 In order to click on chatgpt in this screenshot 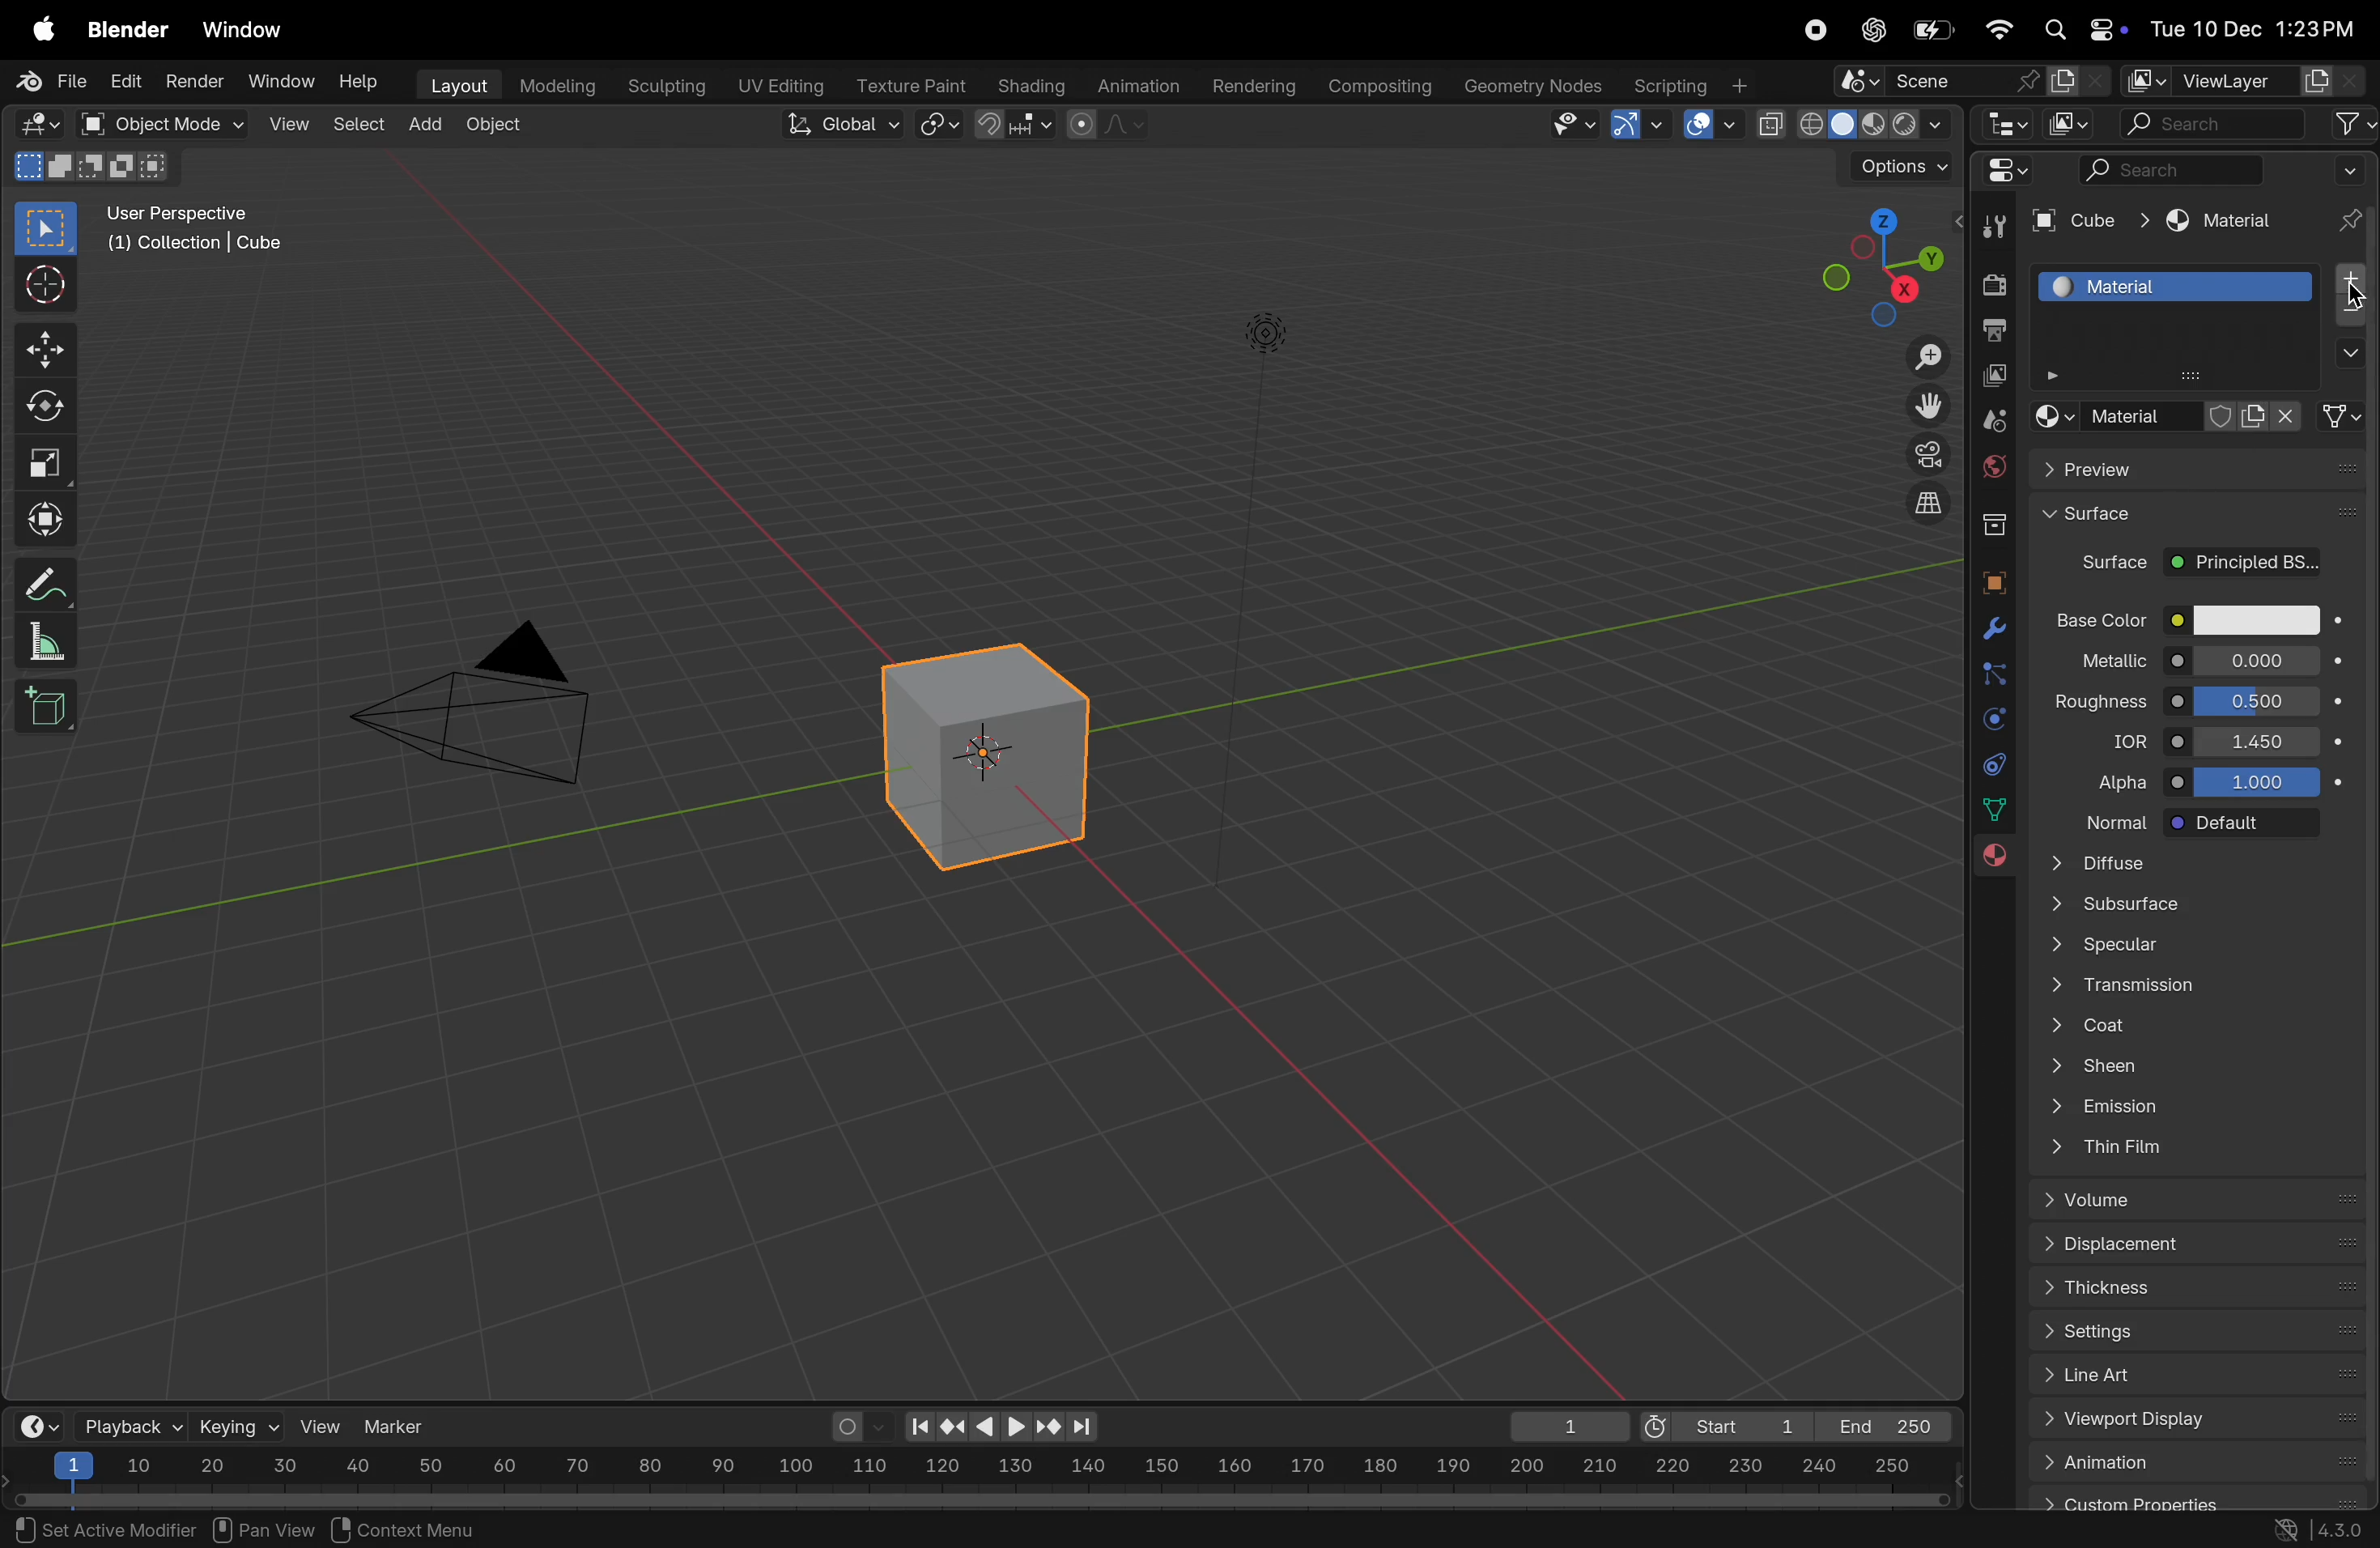, I will do `click(1870, 30)`.